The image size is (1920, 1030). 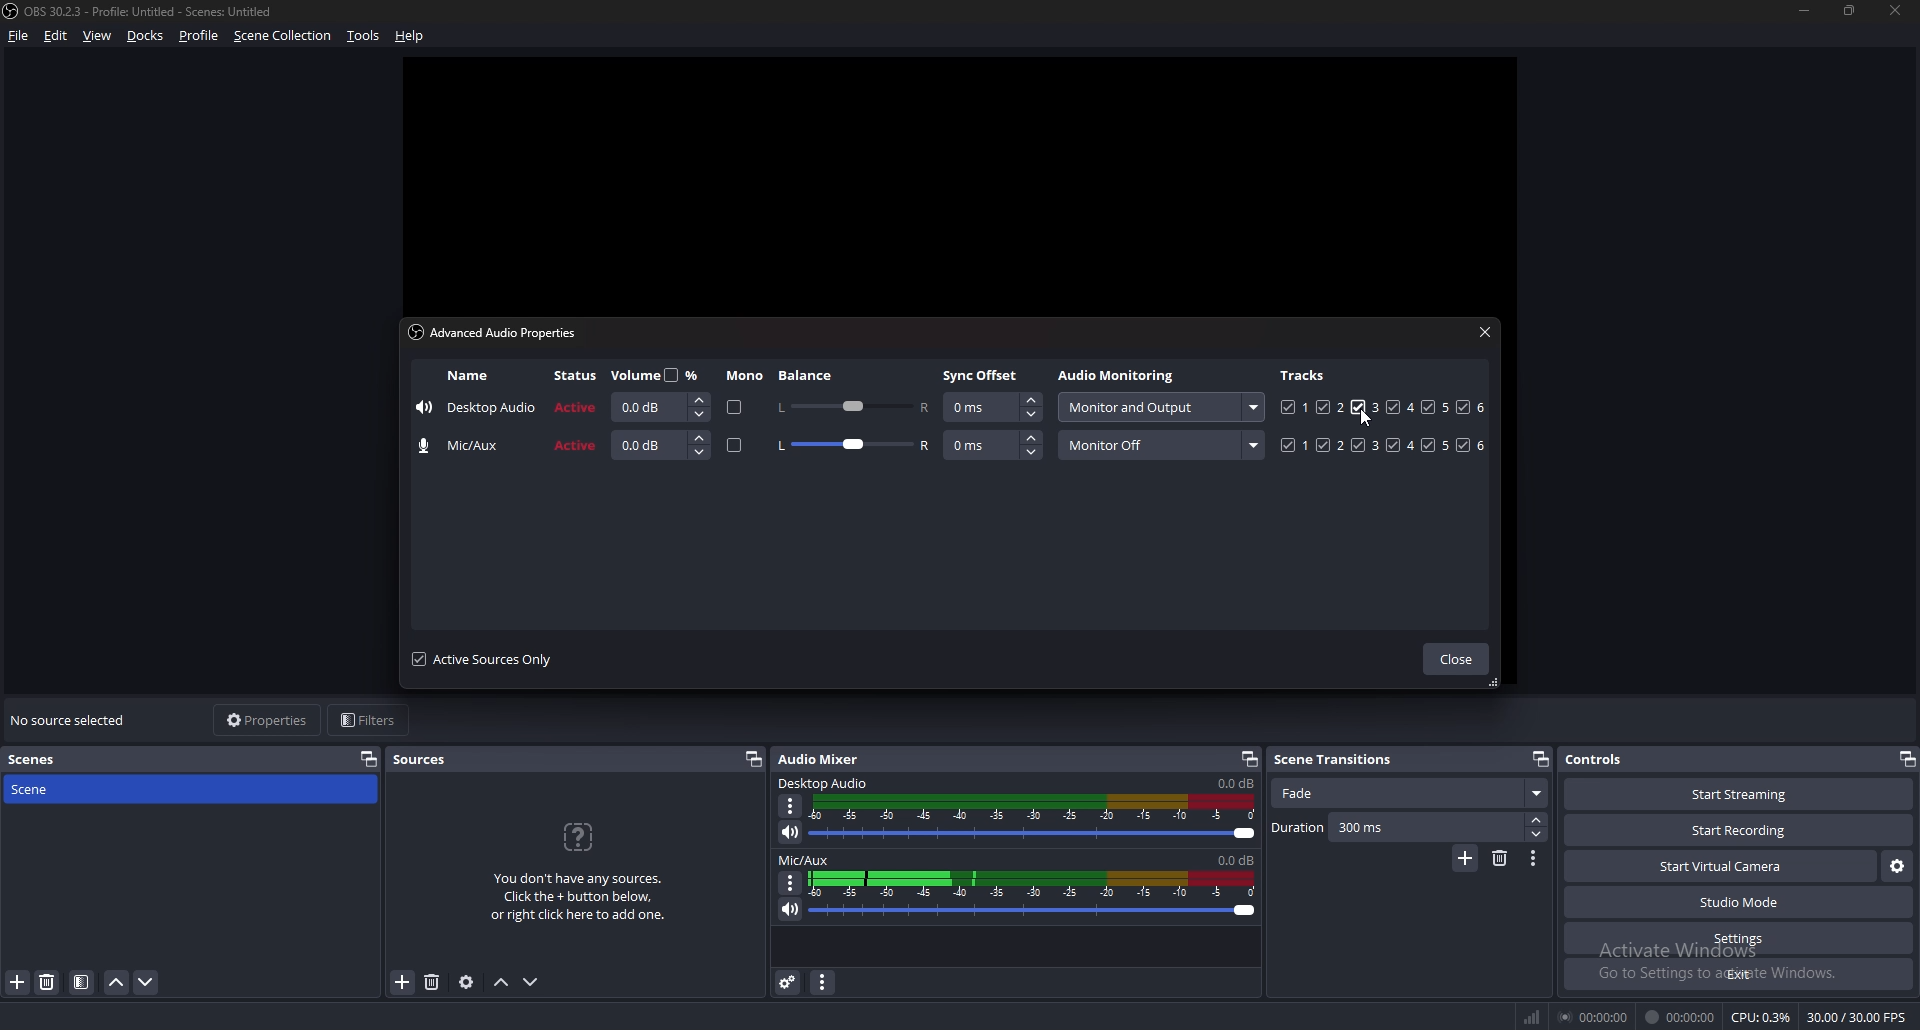 I want to click on track, so click(x=1358, y=407).